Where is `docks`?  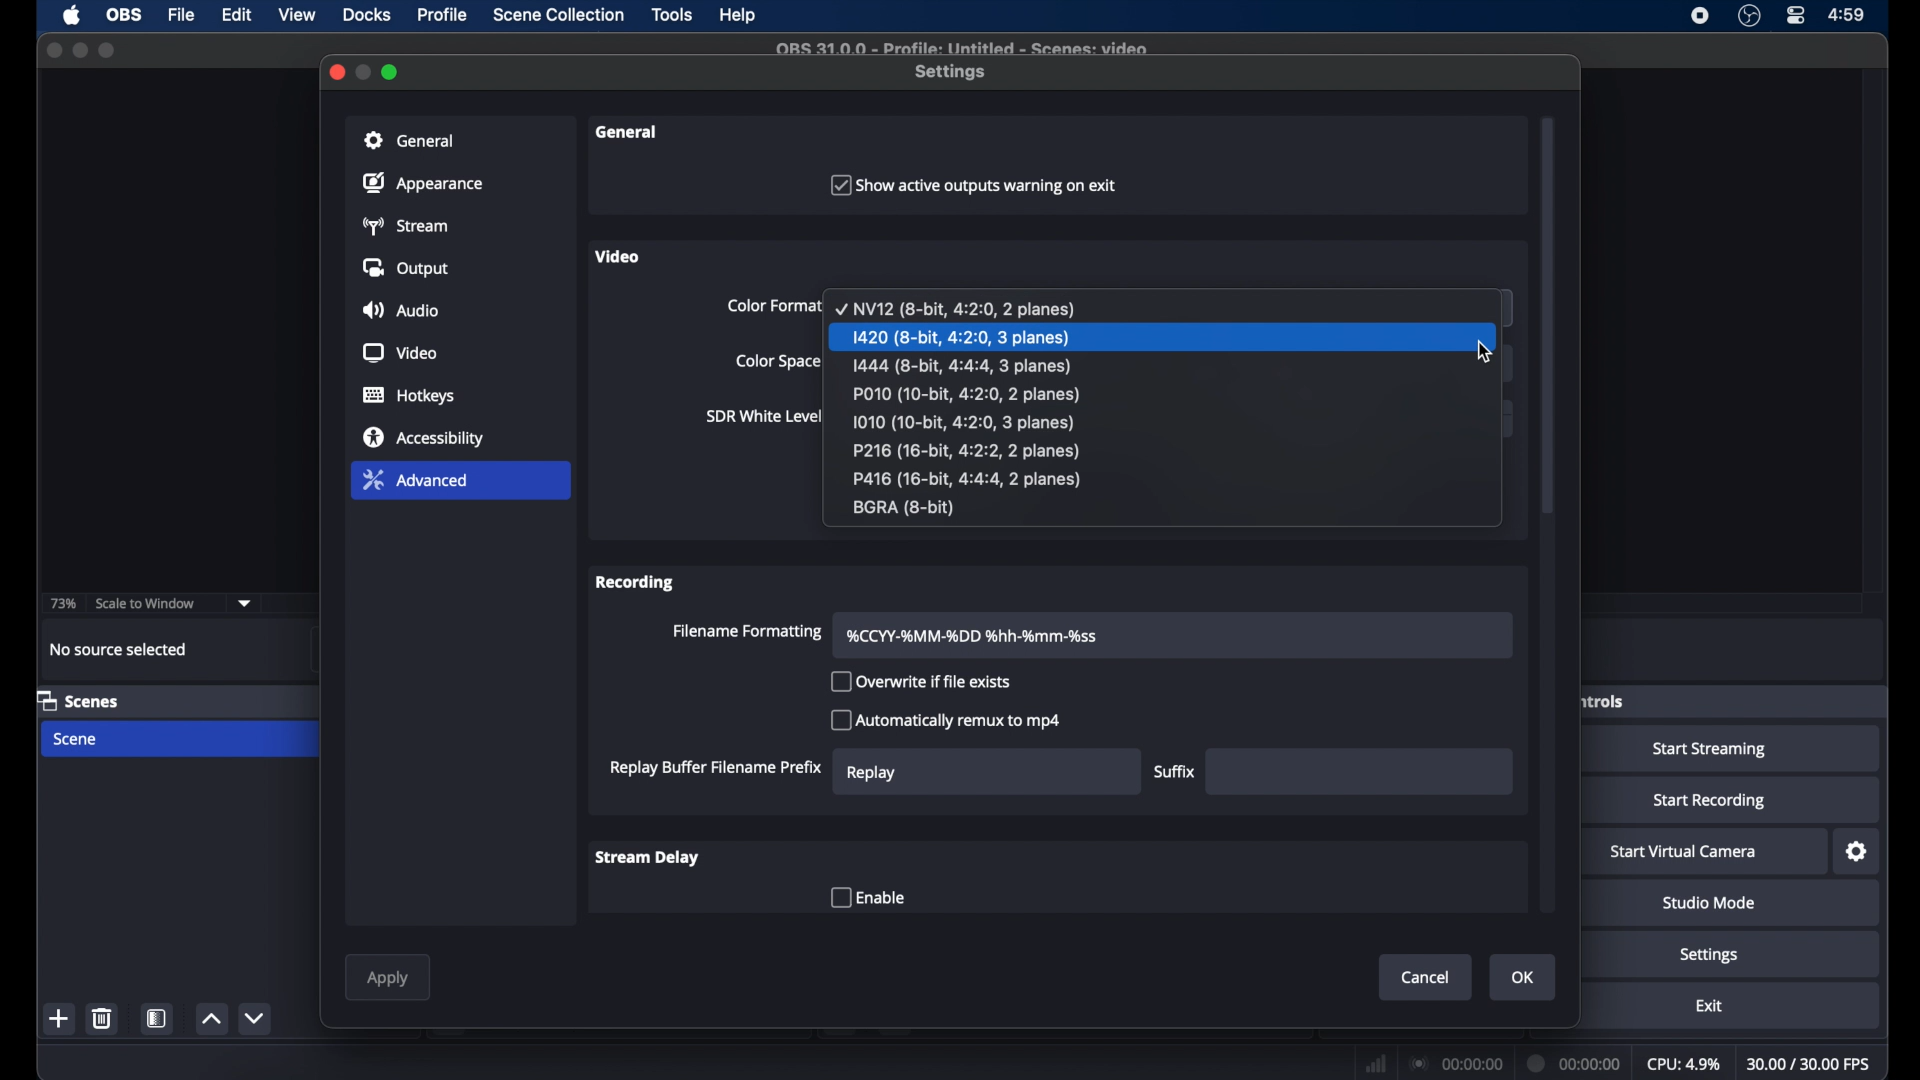
docks is located at coordinates (366, 15).